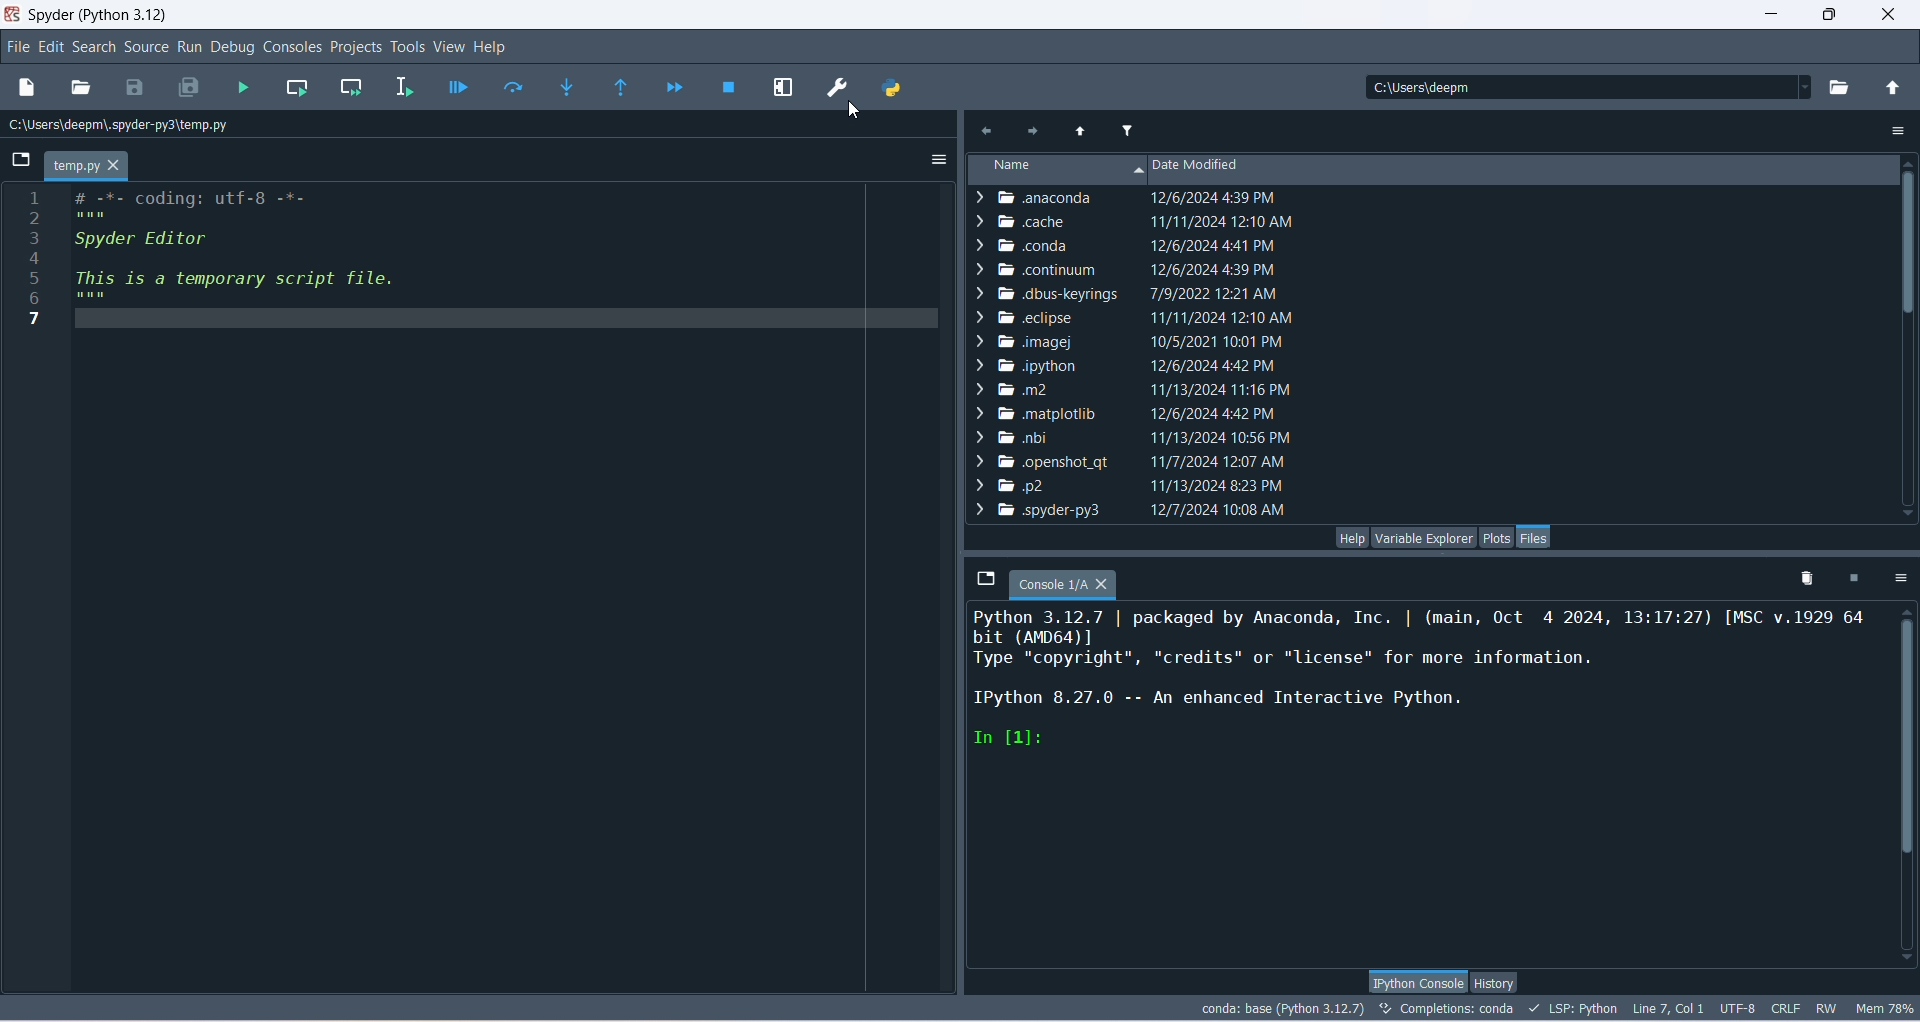 This screenshot has width=1920, height=1022. I want to click on open, so click(81, 89).